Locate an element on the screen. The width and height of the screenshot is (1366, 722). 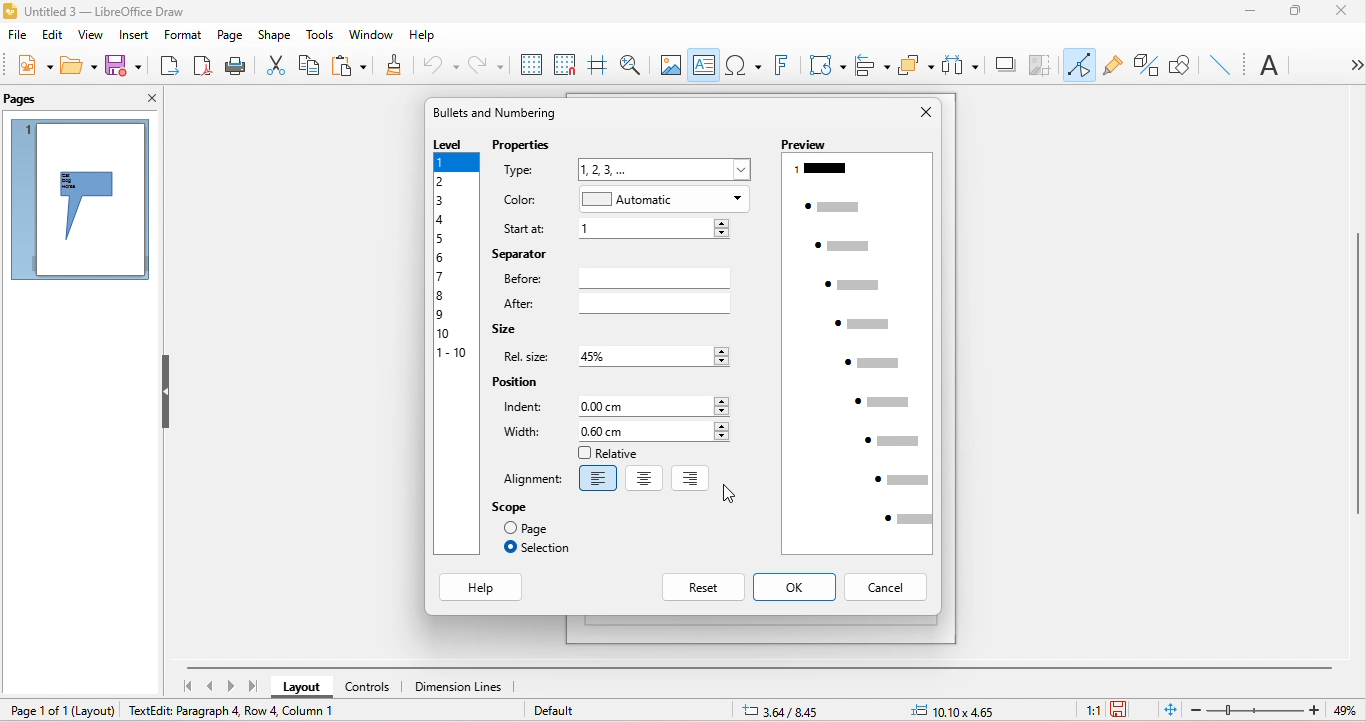
default is located at coordinates (559, 713).